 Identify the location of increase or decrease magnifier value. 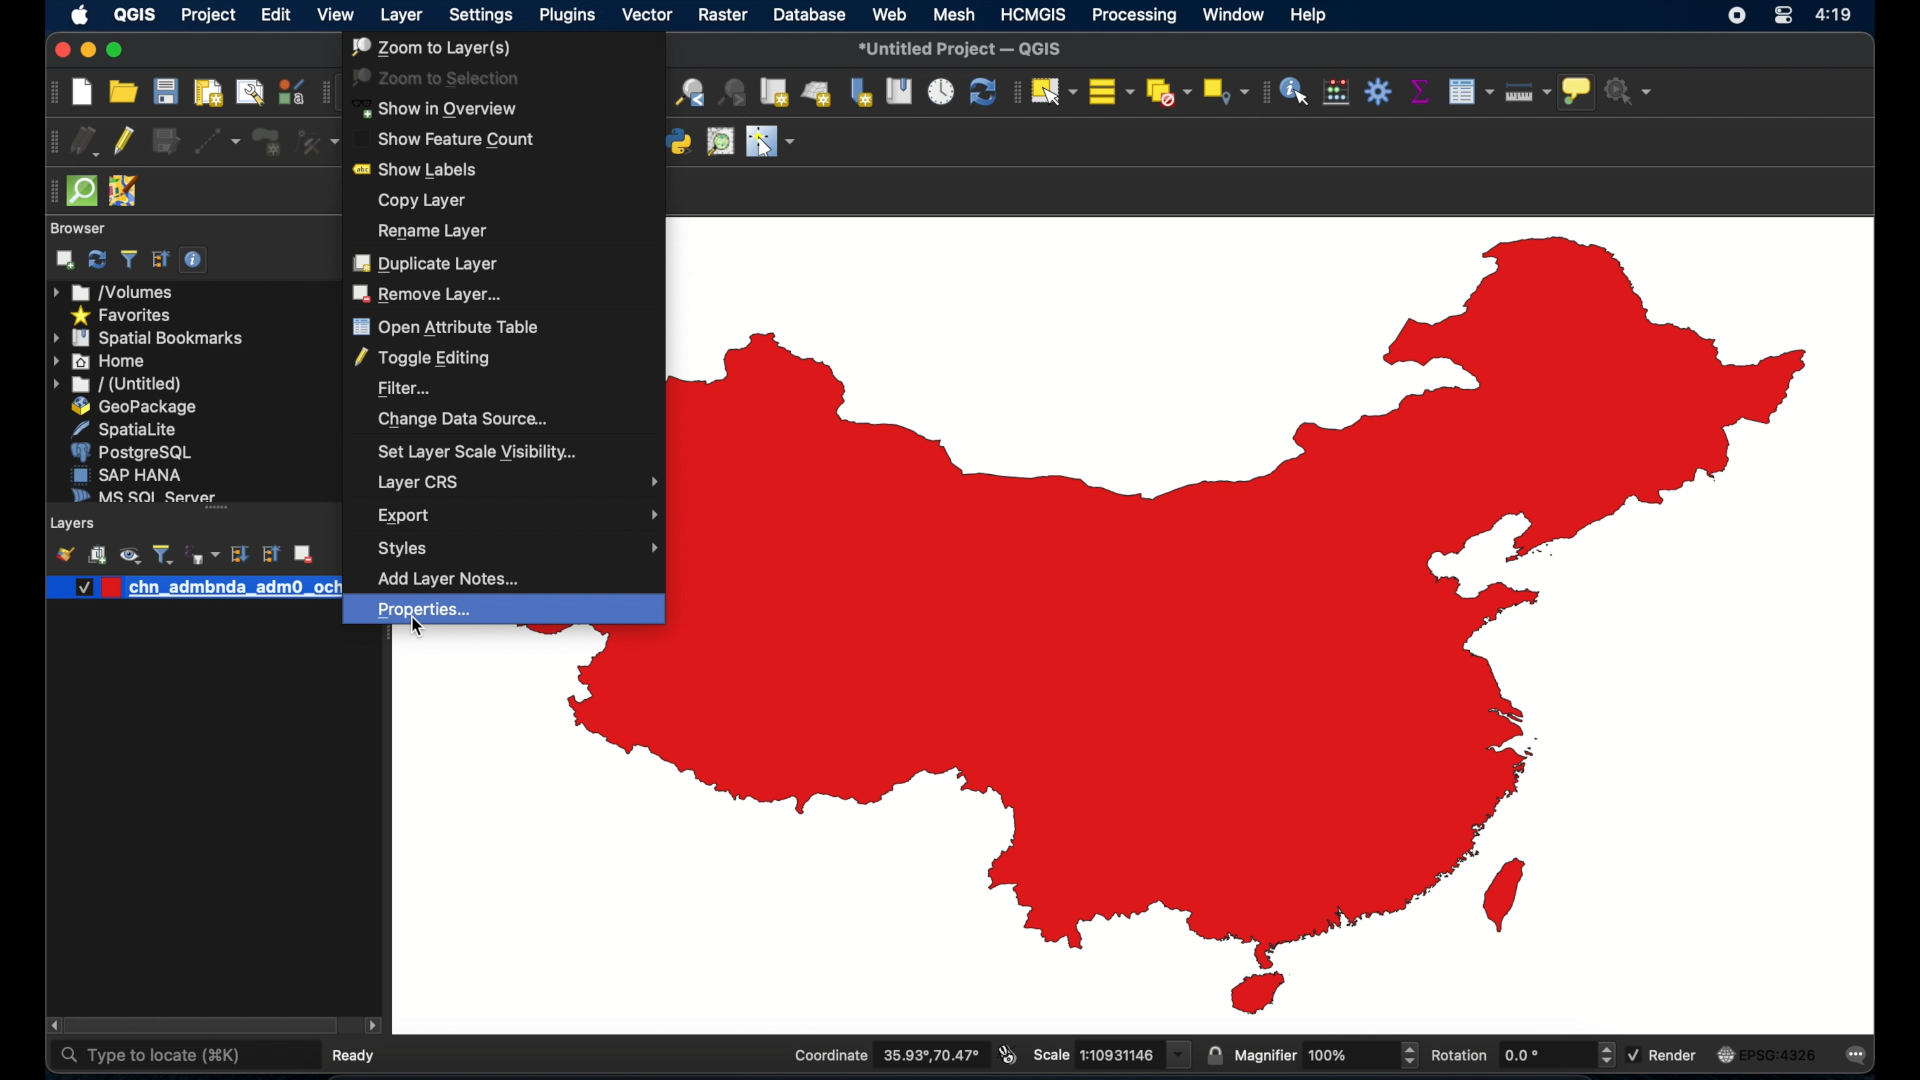
(1410, 1055).